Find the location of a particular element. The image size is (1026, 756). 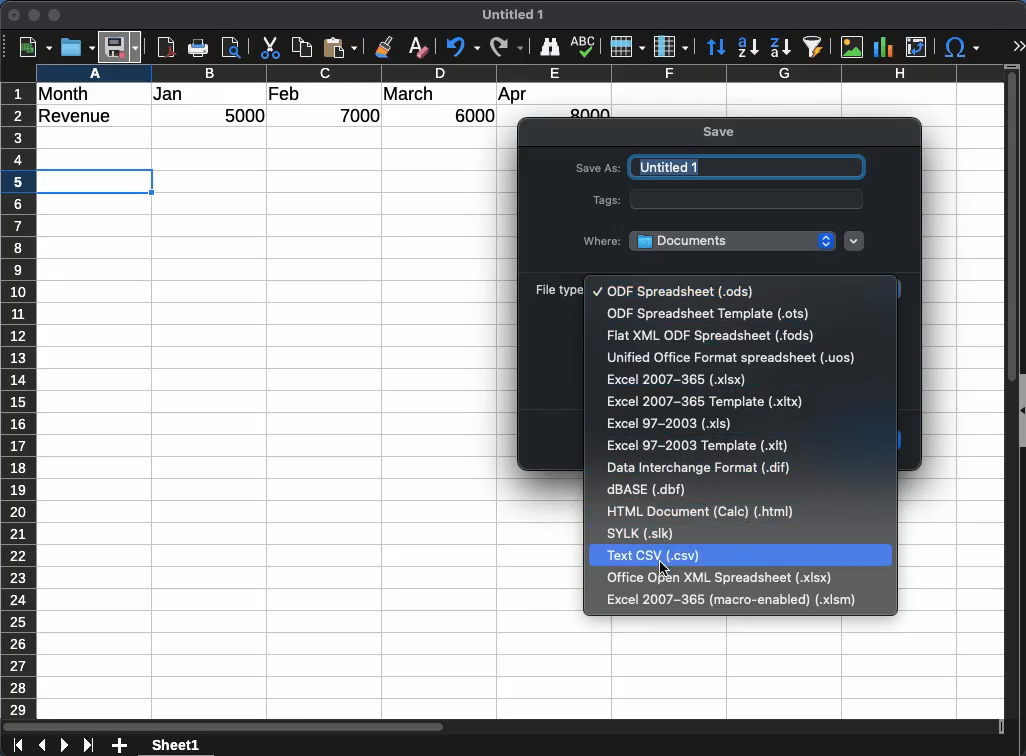

open is located at coordinates (76, 48).